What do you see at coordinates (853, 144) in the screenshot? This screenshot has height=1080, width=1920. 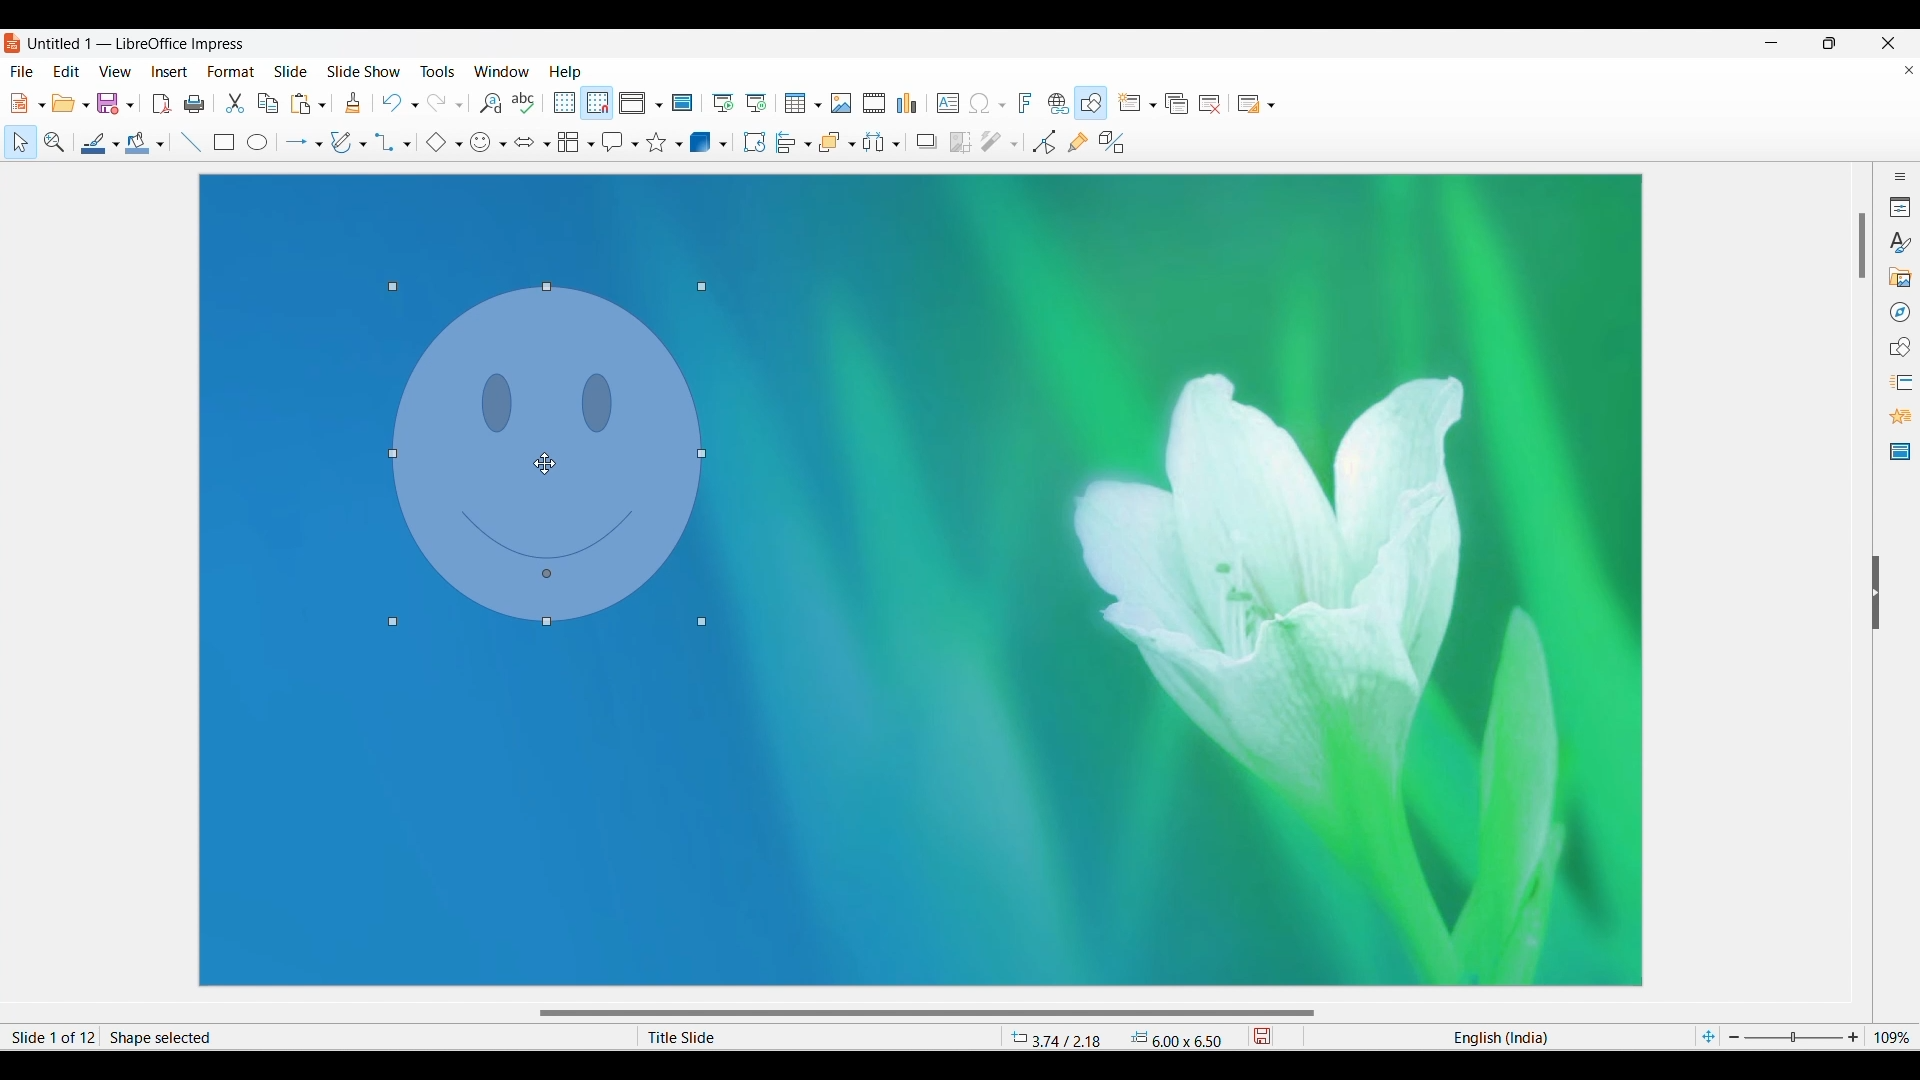 I see `Arrange options` at bounding box center [853, 144].